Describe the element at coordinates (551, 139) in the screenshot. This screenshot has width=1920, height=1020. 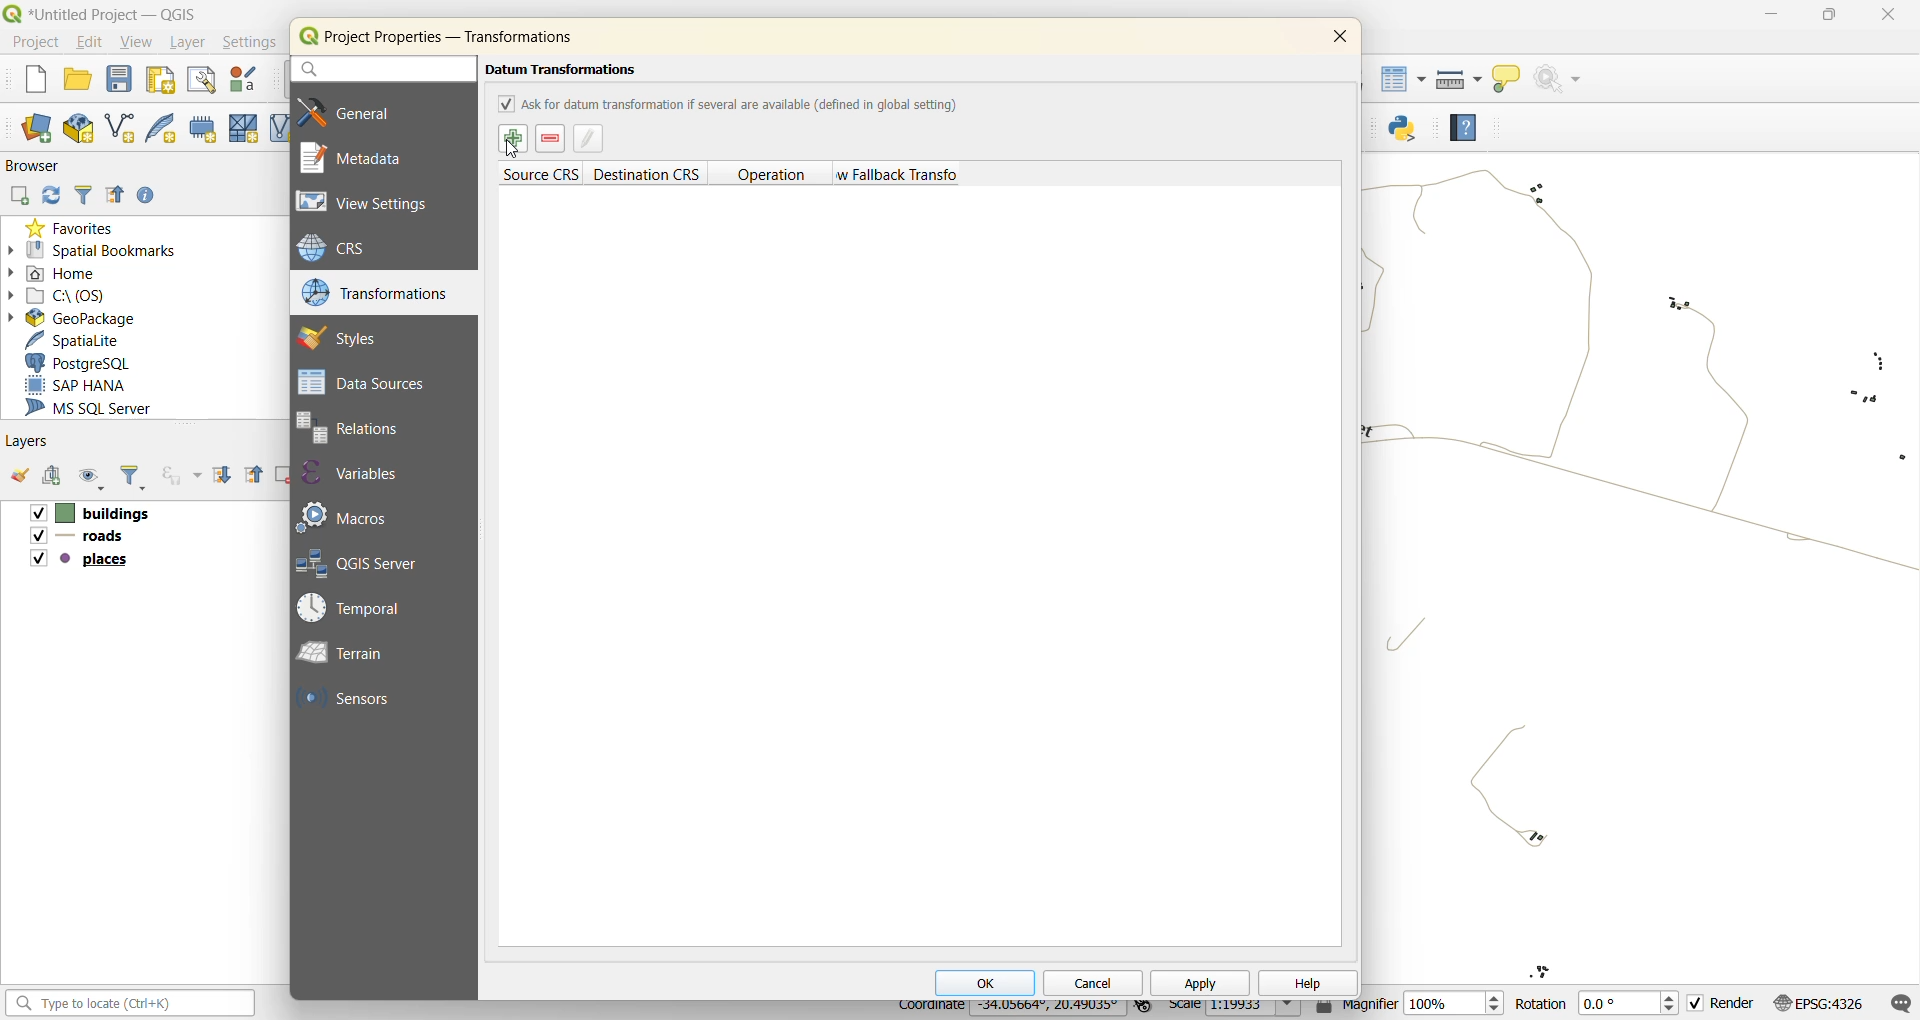
I see `remove datum transformations` at that location.